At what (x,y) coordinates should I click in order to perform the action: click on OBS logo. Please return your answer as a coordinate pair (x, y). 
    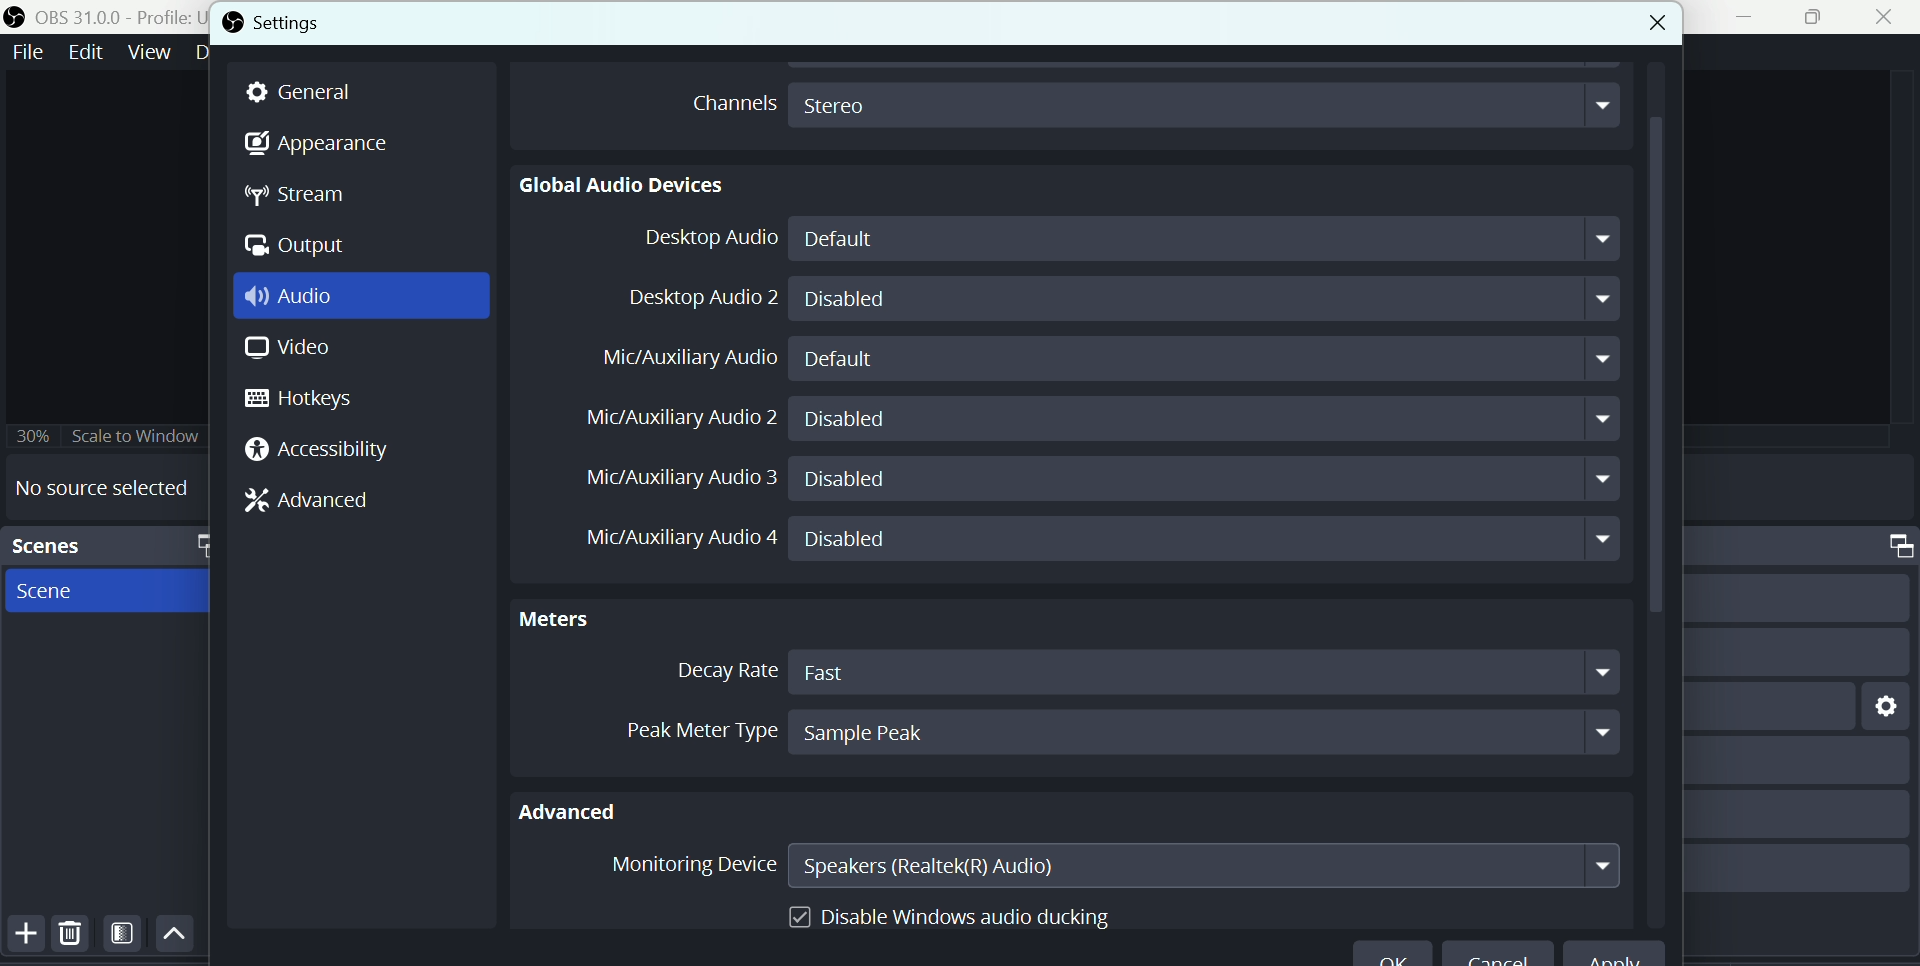
    Looking at the image, I should click on (232, 22).